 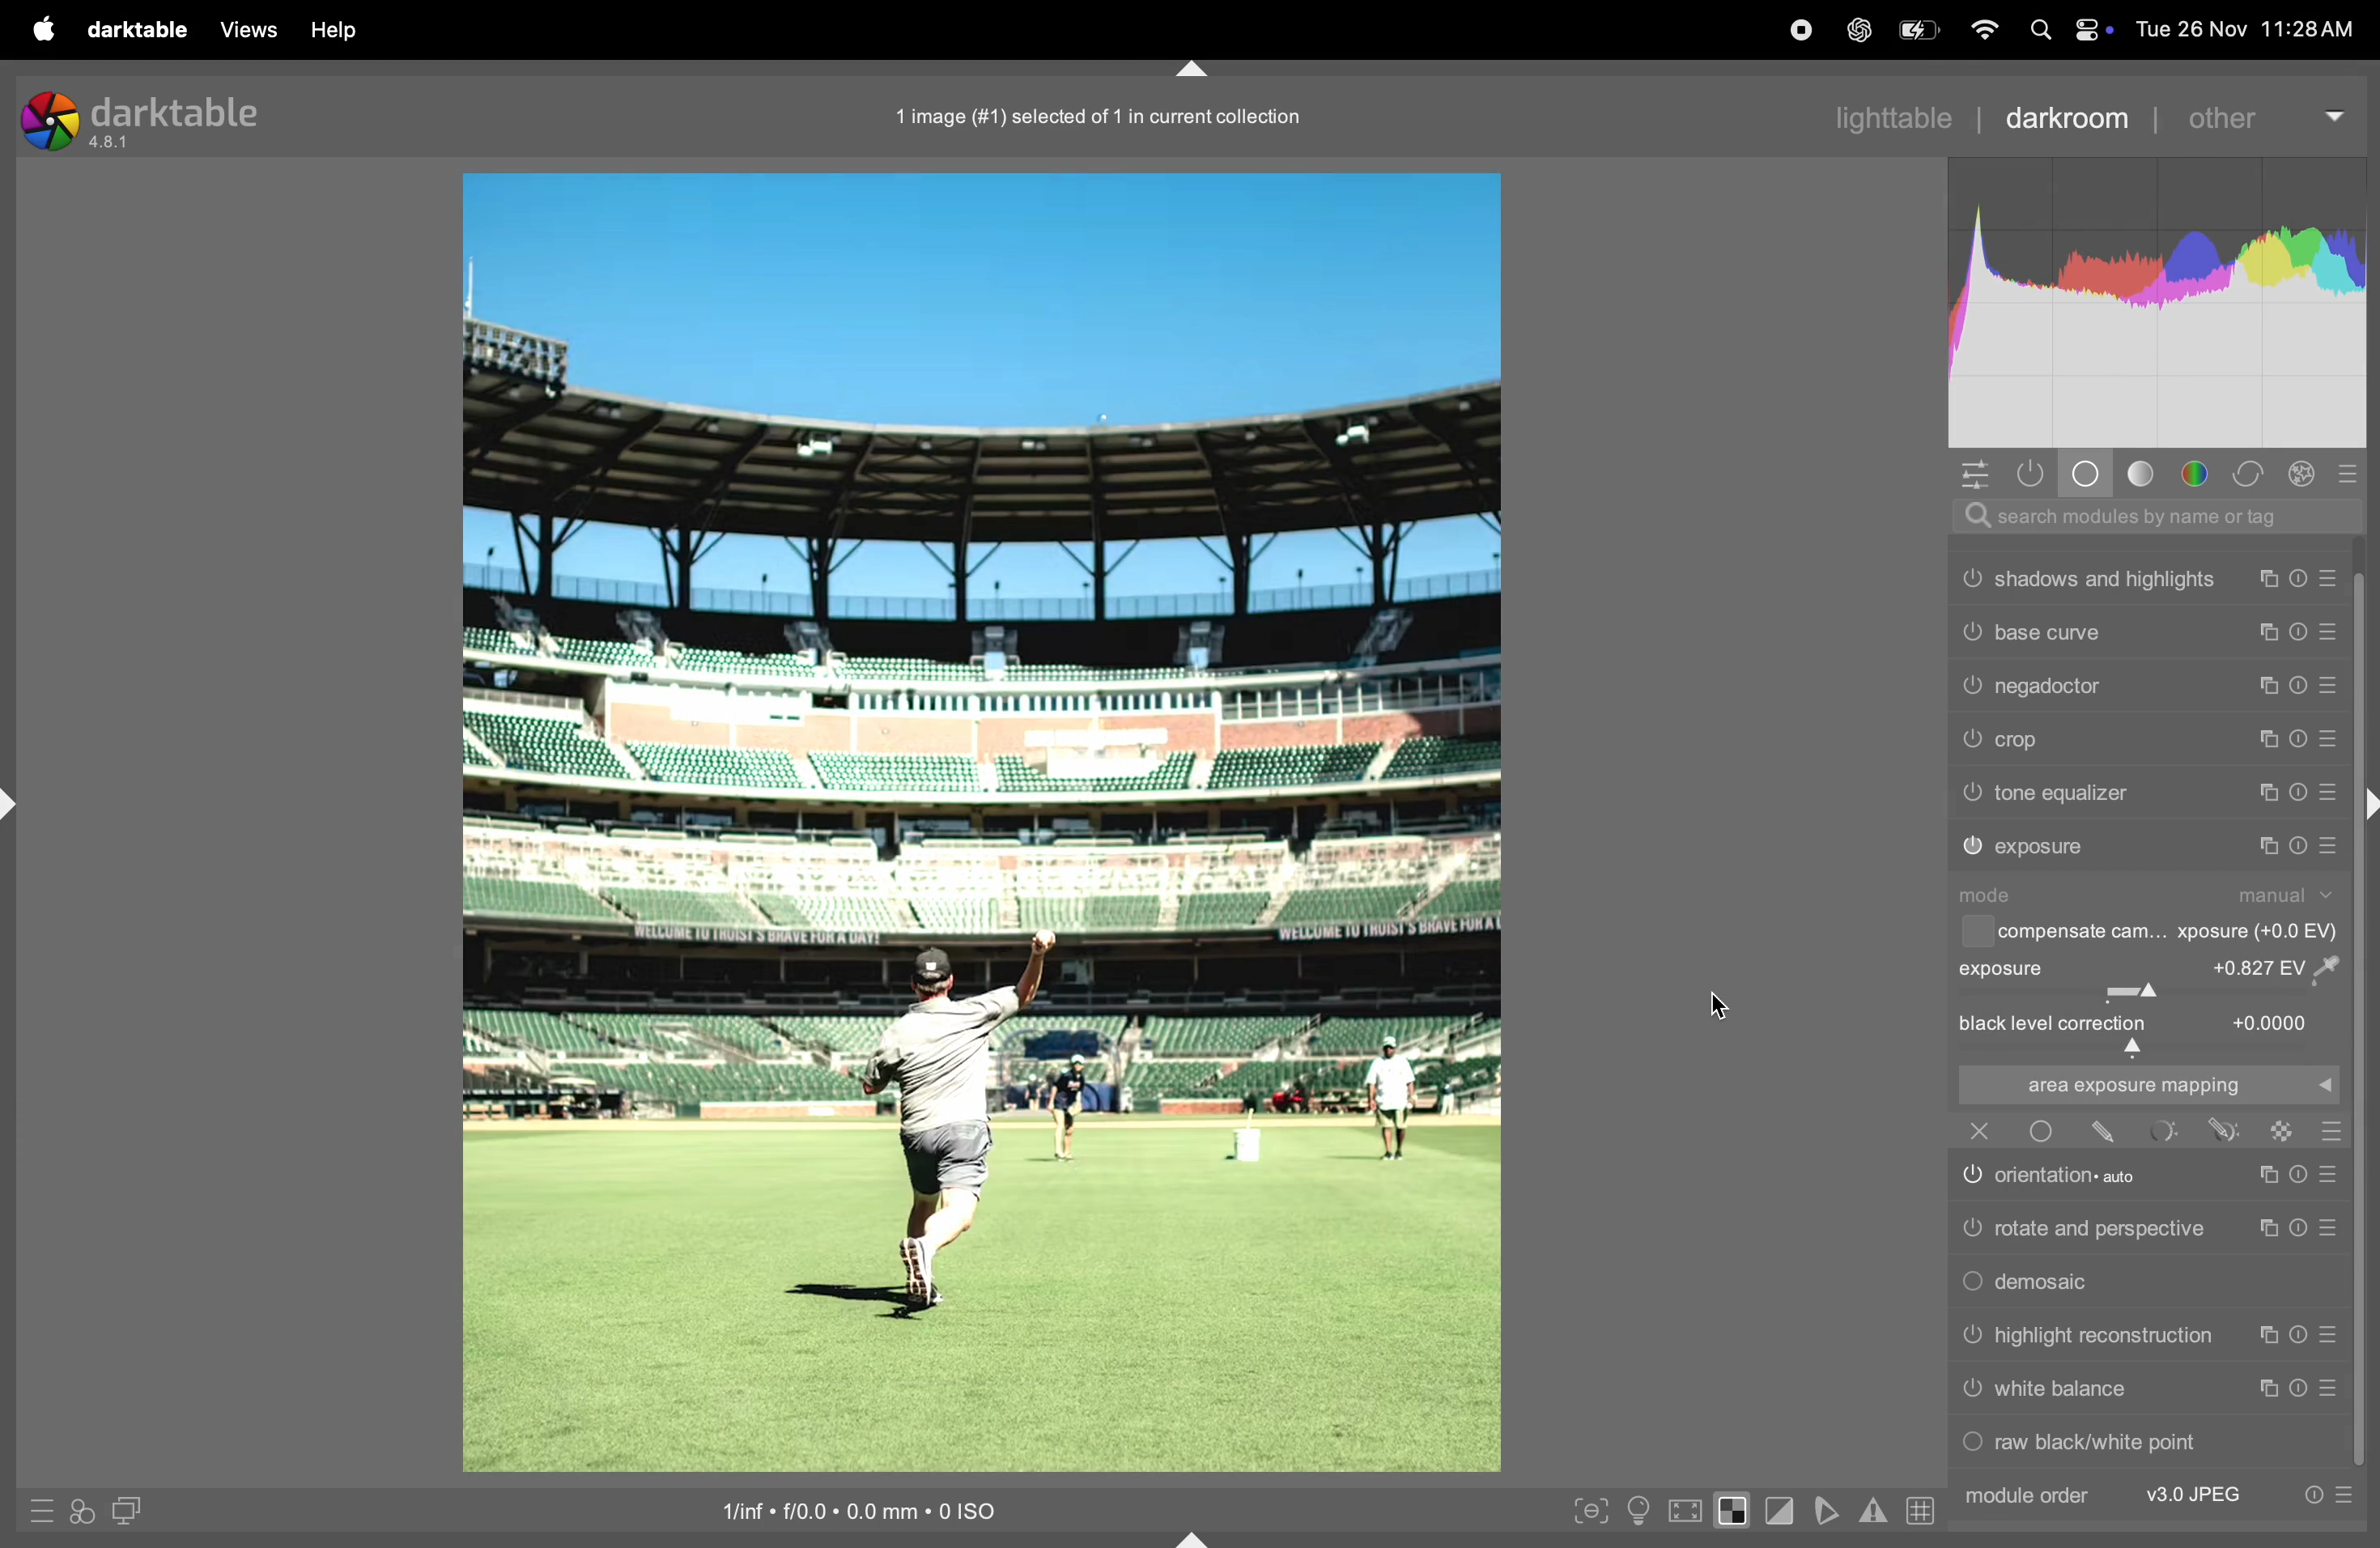 I want to click on Presets , so click(x=2330, y=846).